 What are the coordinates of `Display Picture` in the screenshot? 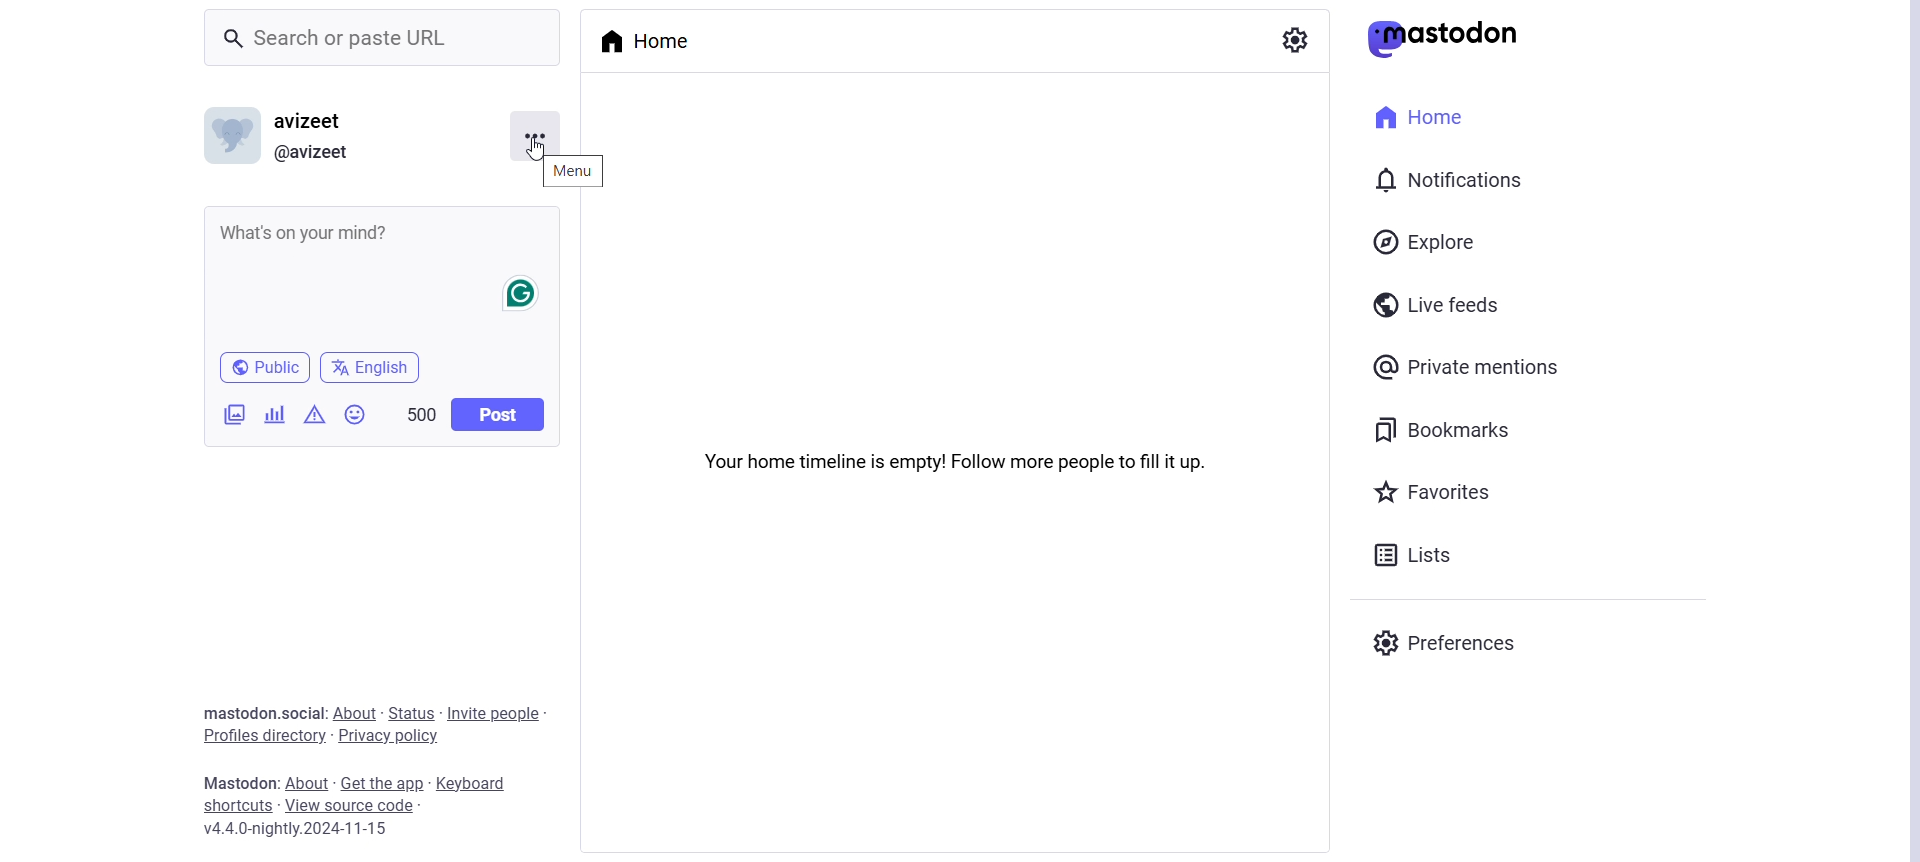 It's located at (232, 135).